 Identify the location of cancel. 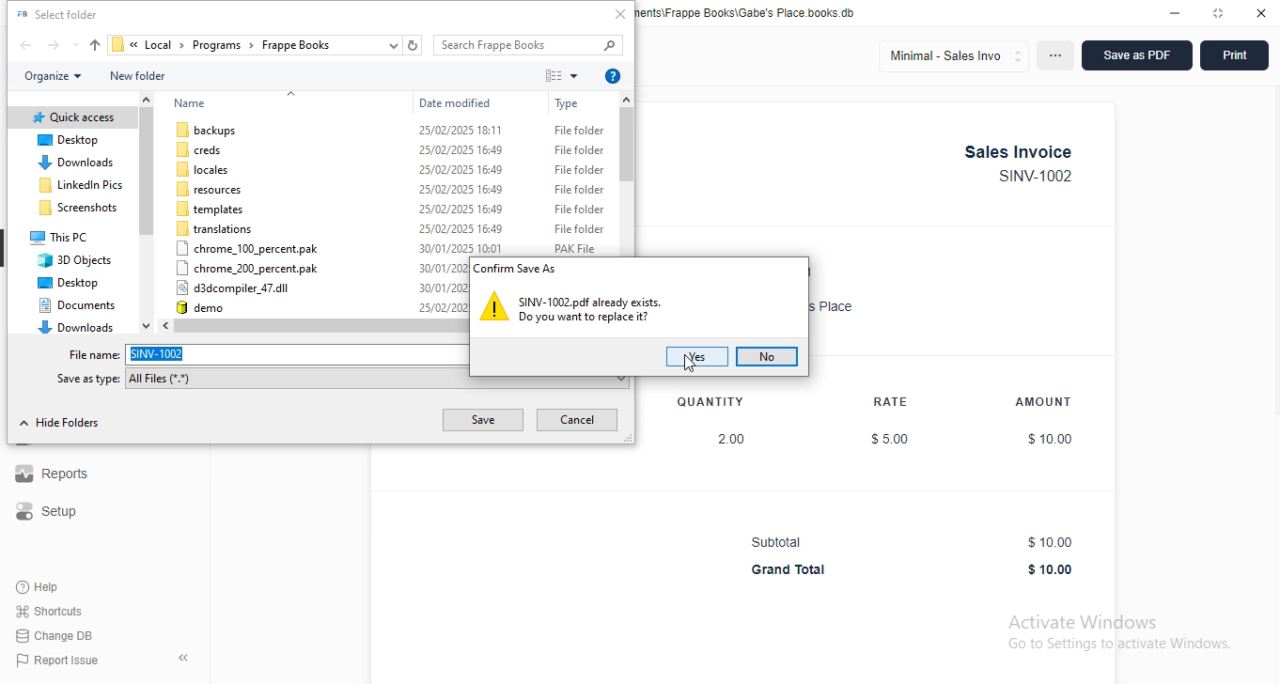
(577, 420).